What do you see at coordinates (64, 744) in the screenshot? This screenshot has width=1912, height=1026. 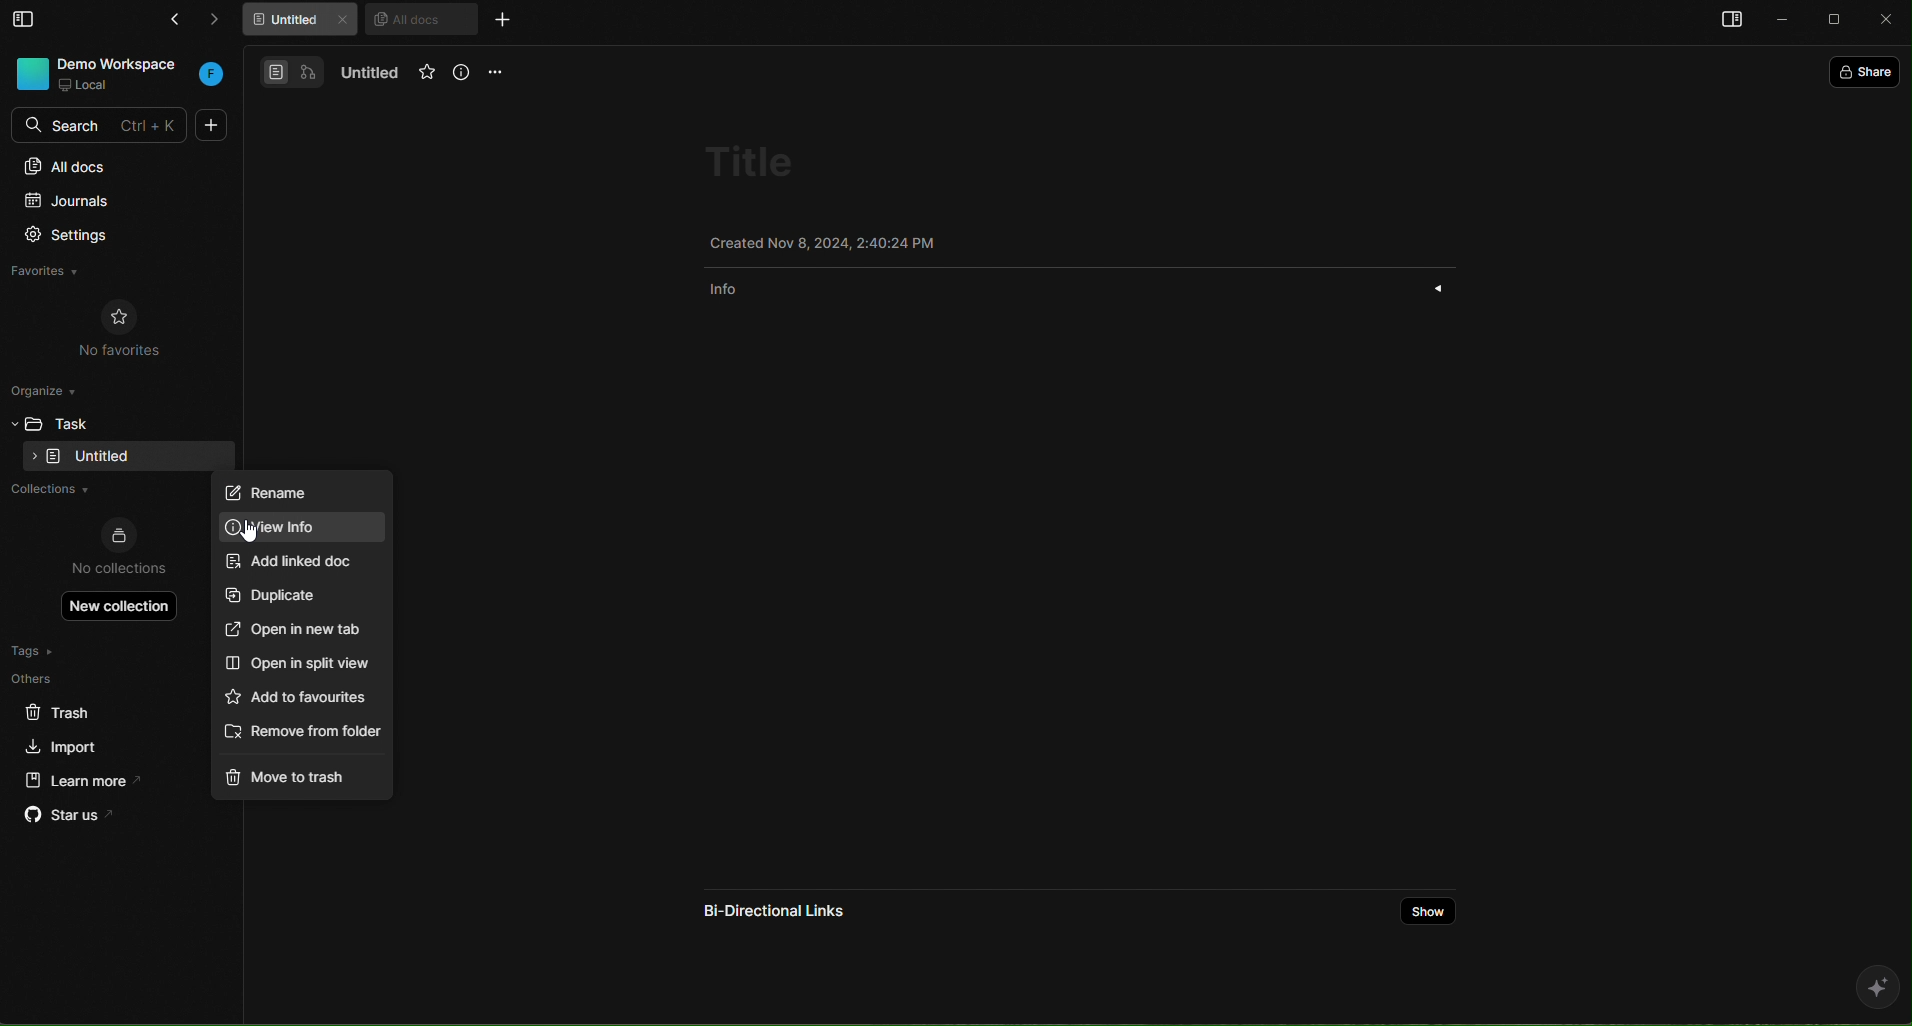 I see `import` at bounding box center [64, 744].